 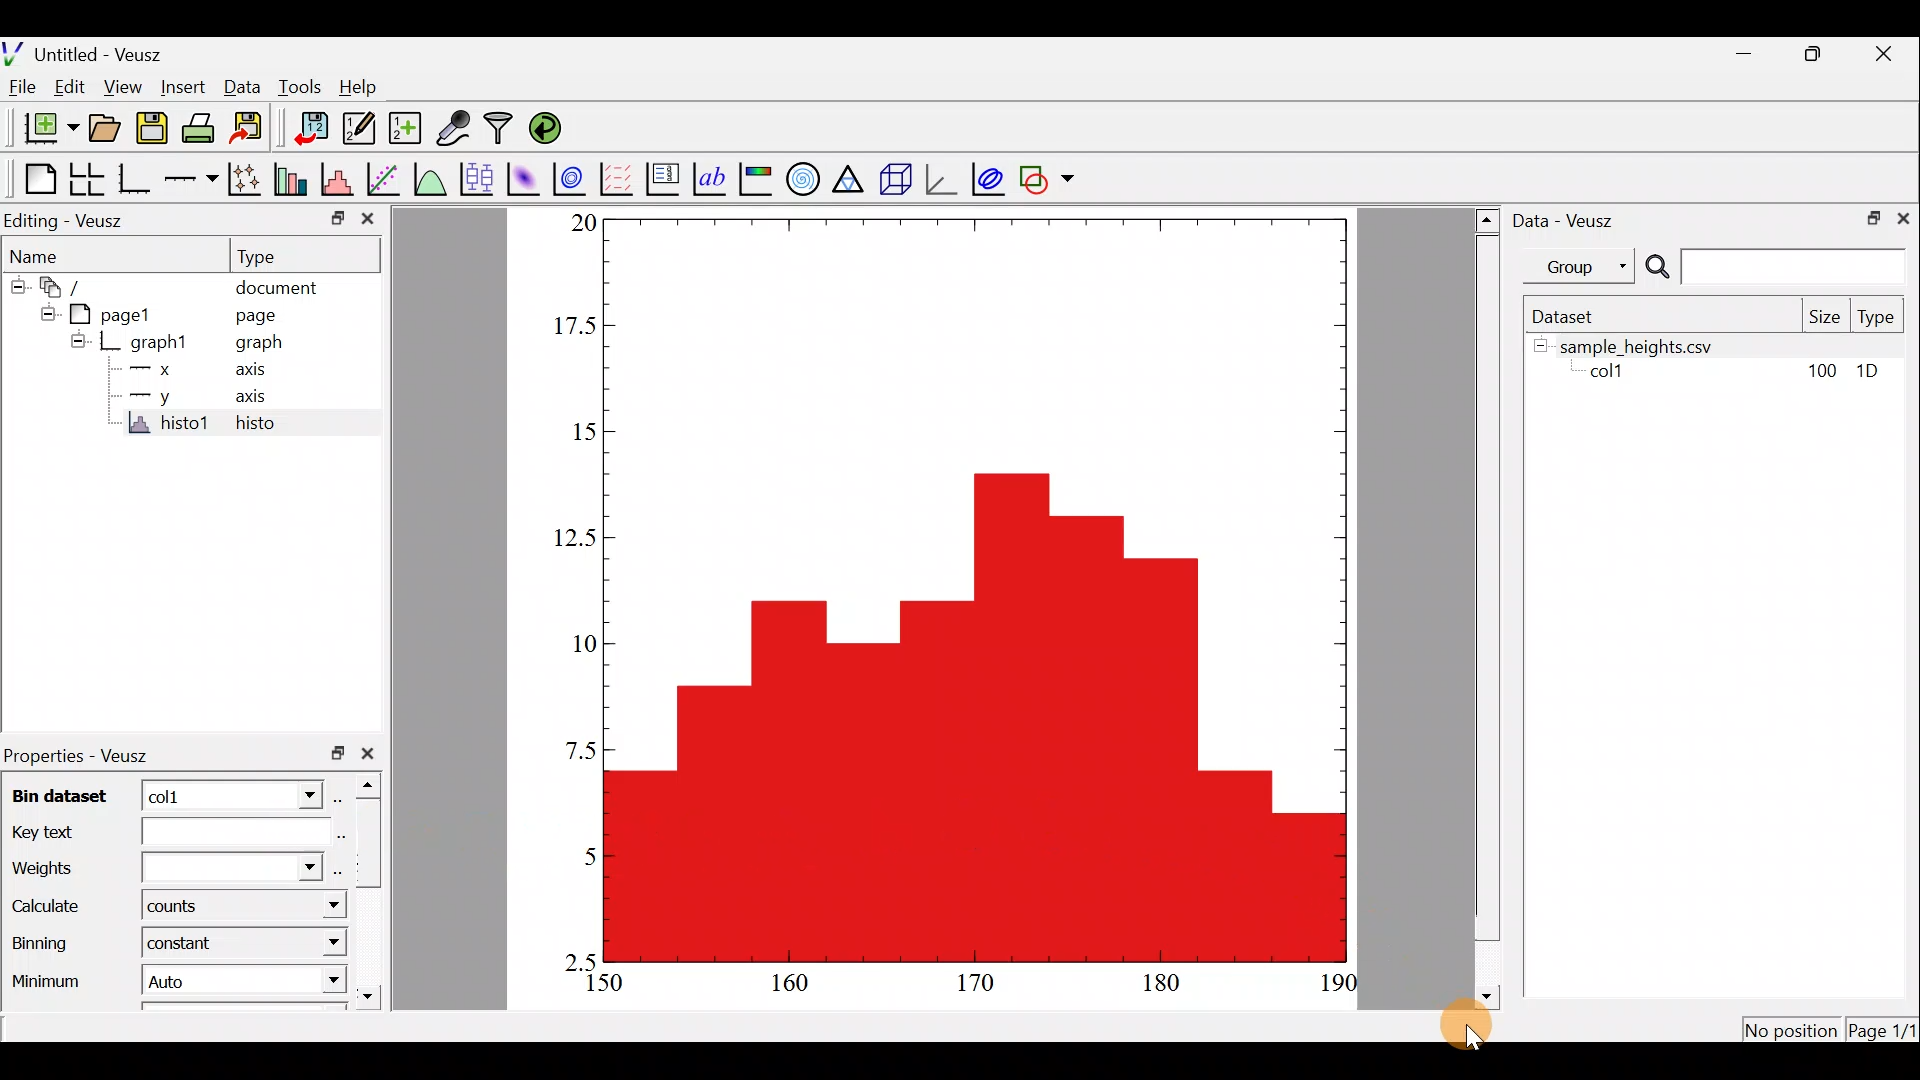 What do you see at coordinates (571, 639) in the screenshot?
I see `10` at bounding box center [571, 639].